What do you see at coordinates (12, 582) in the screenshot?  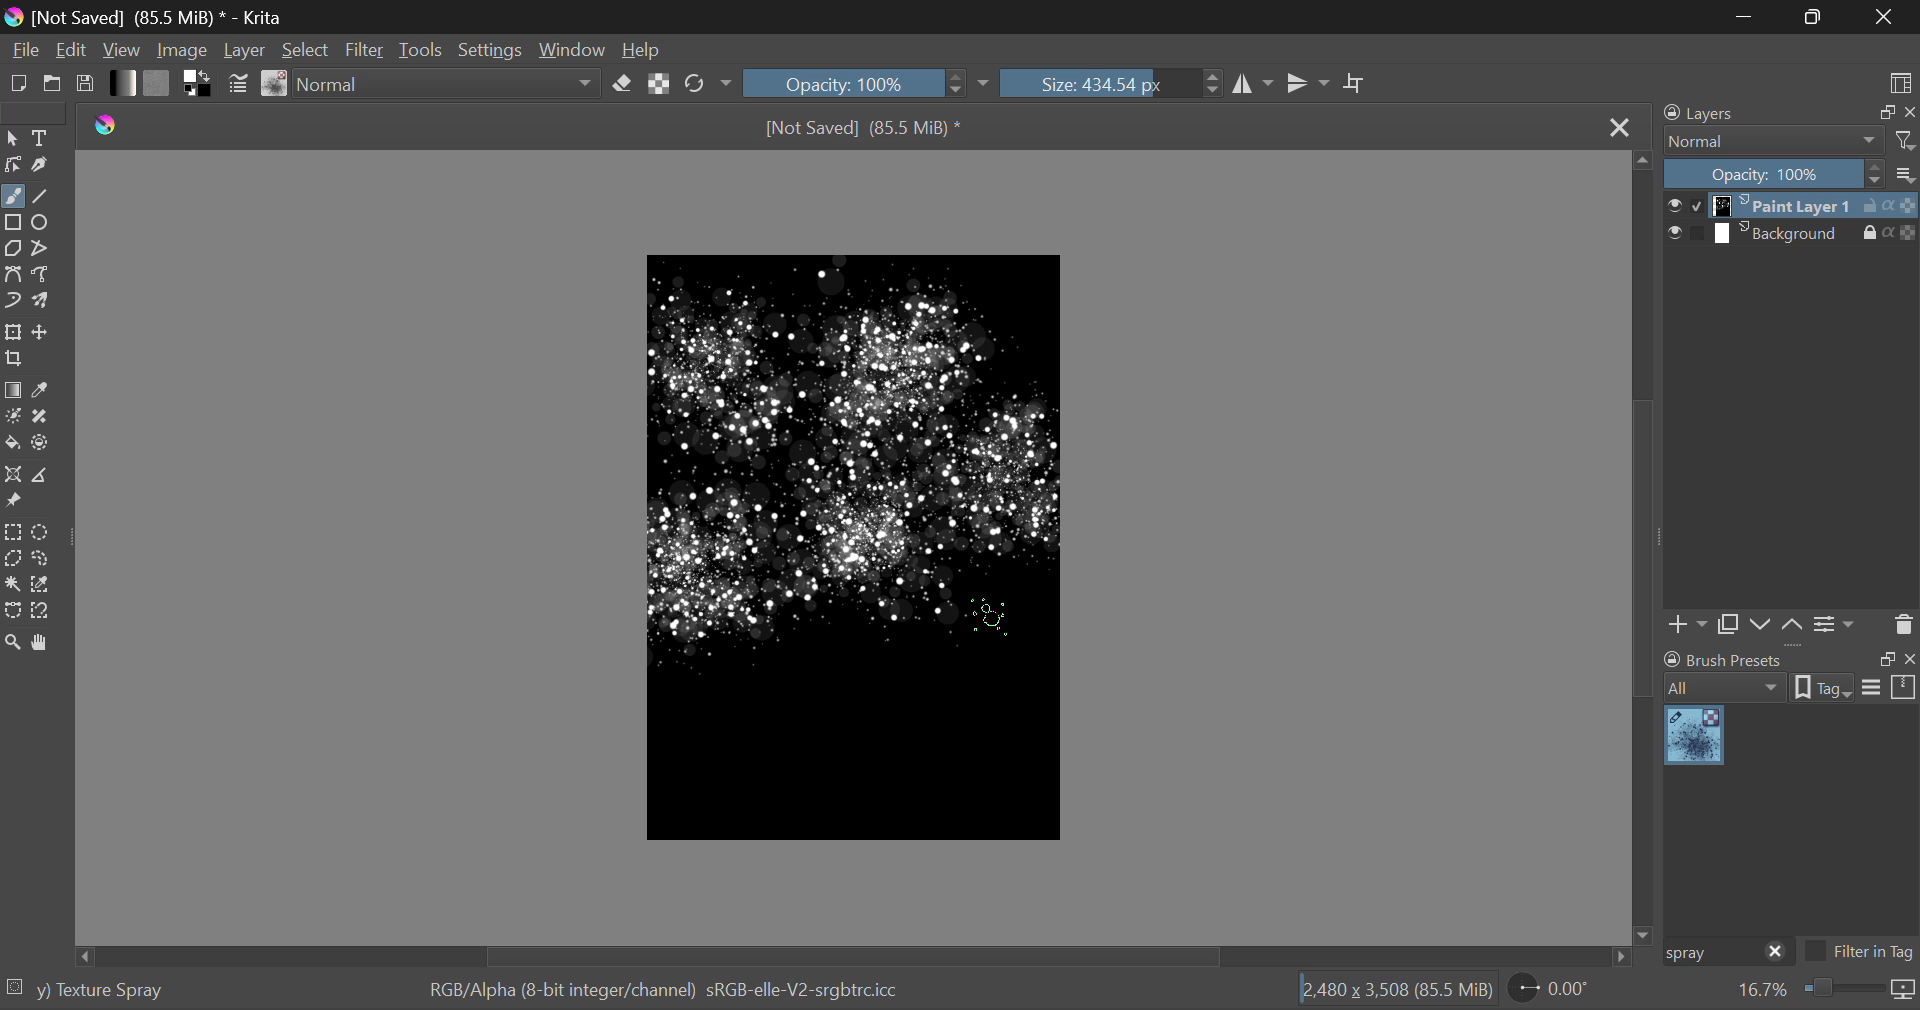 I see `Continuous Fill` at bounding box center [12, 582].